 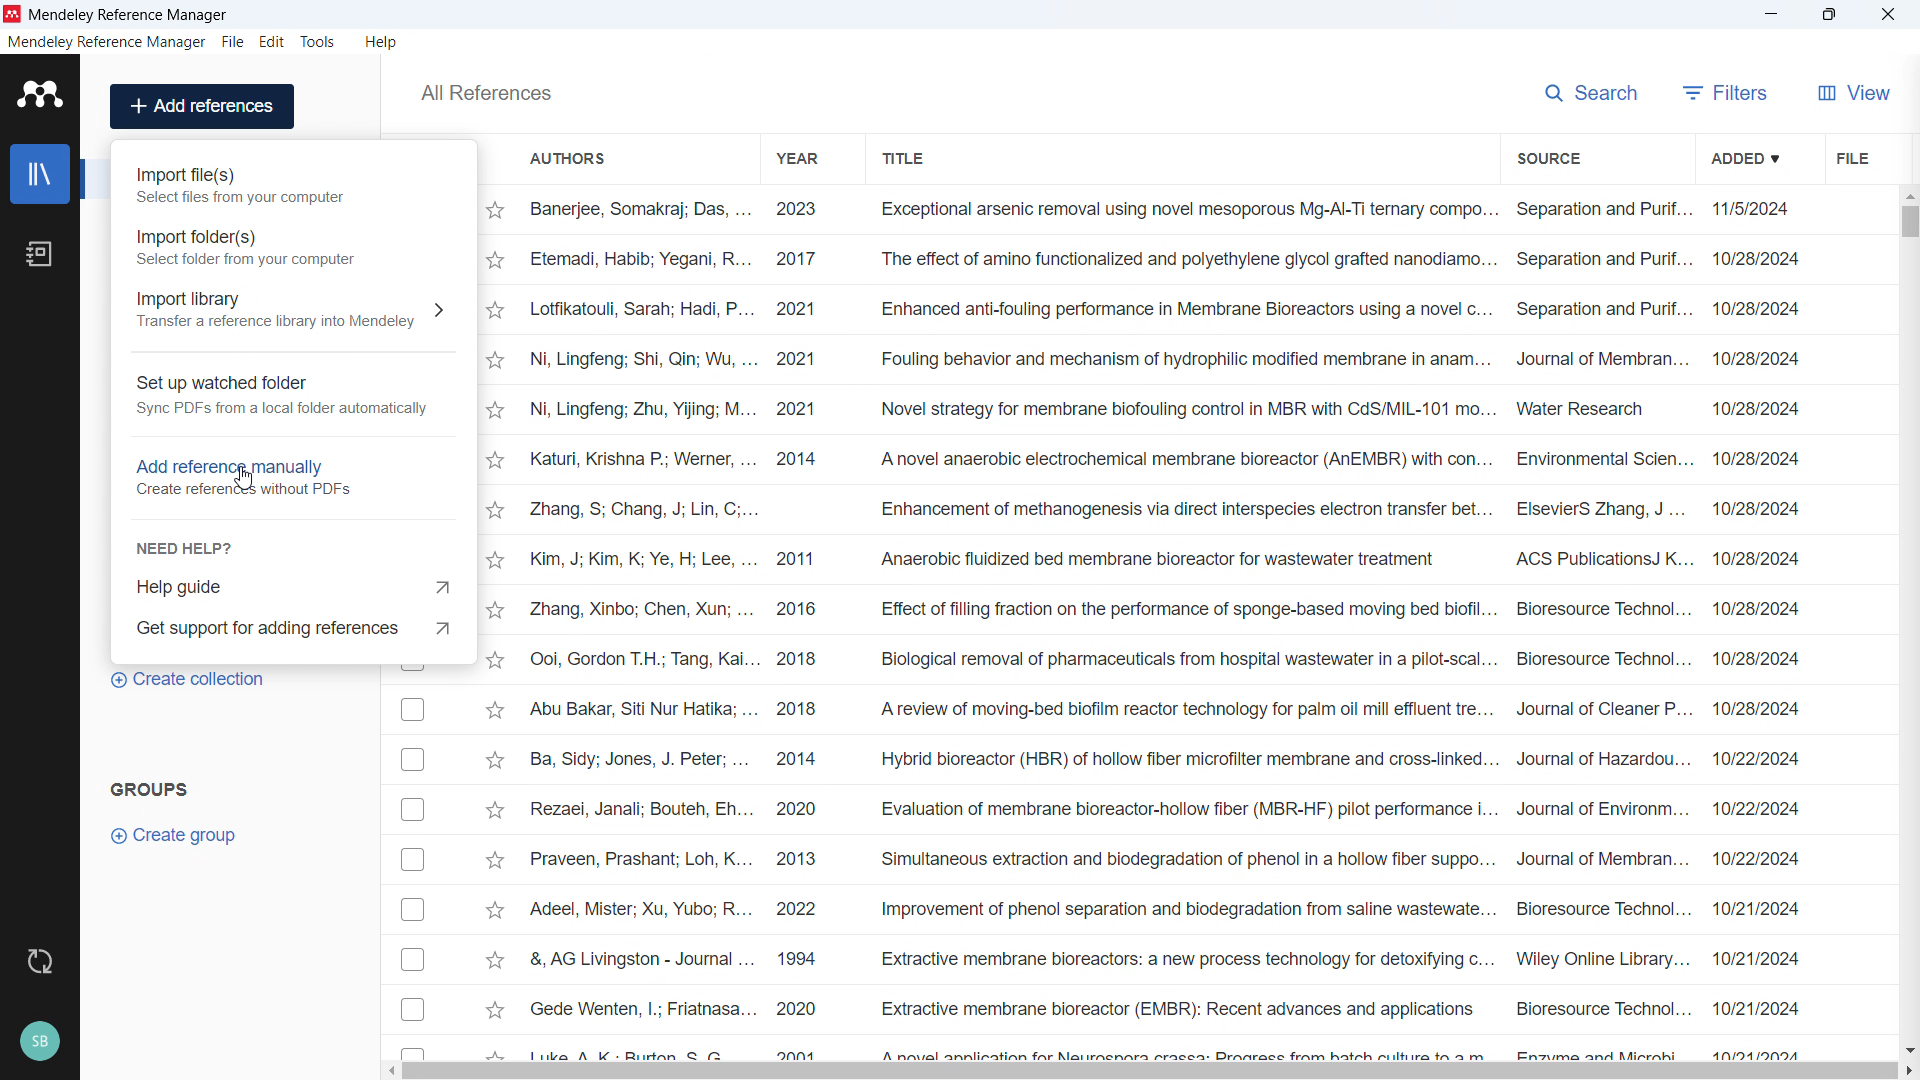 I want to click on Notebook , so click(x=39, y=254).